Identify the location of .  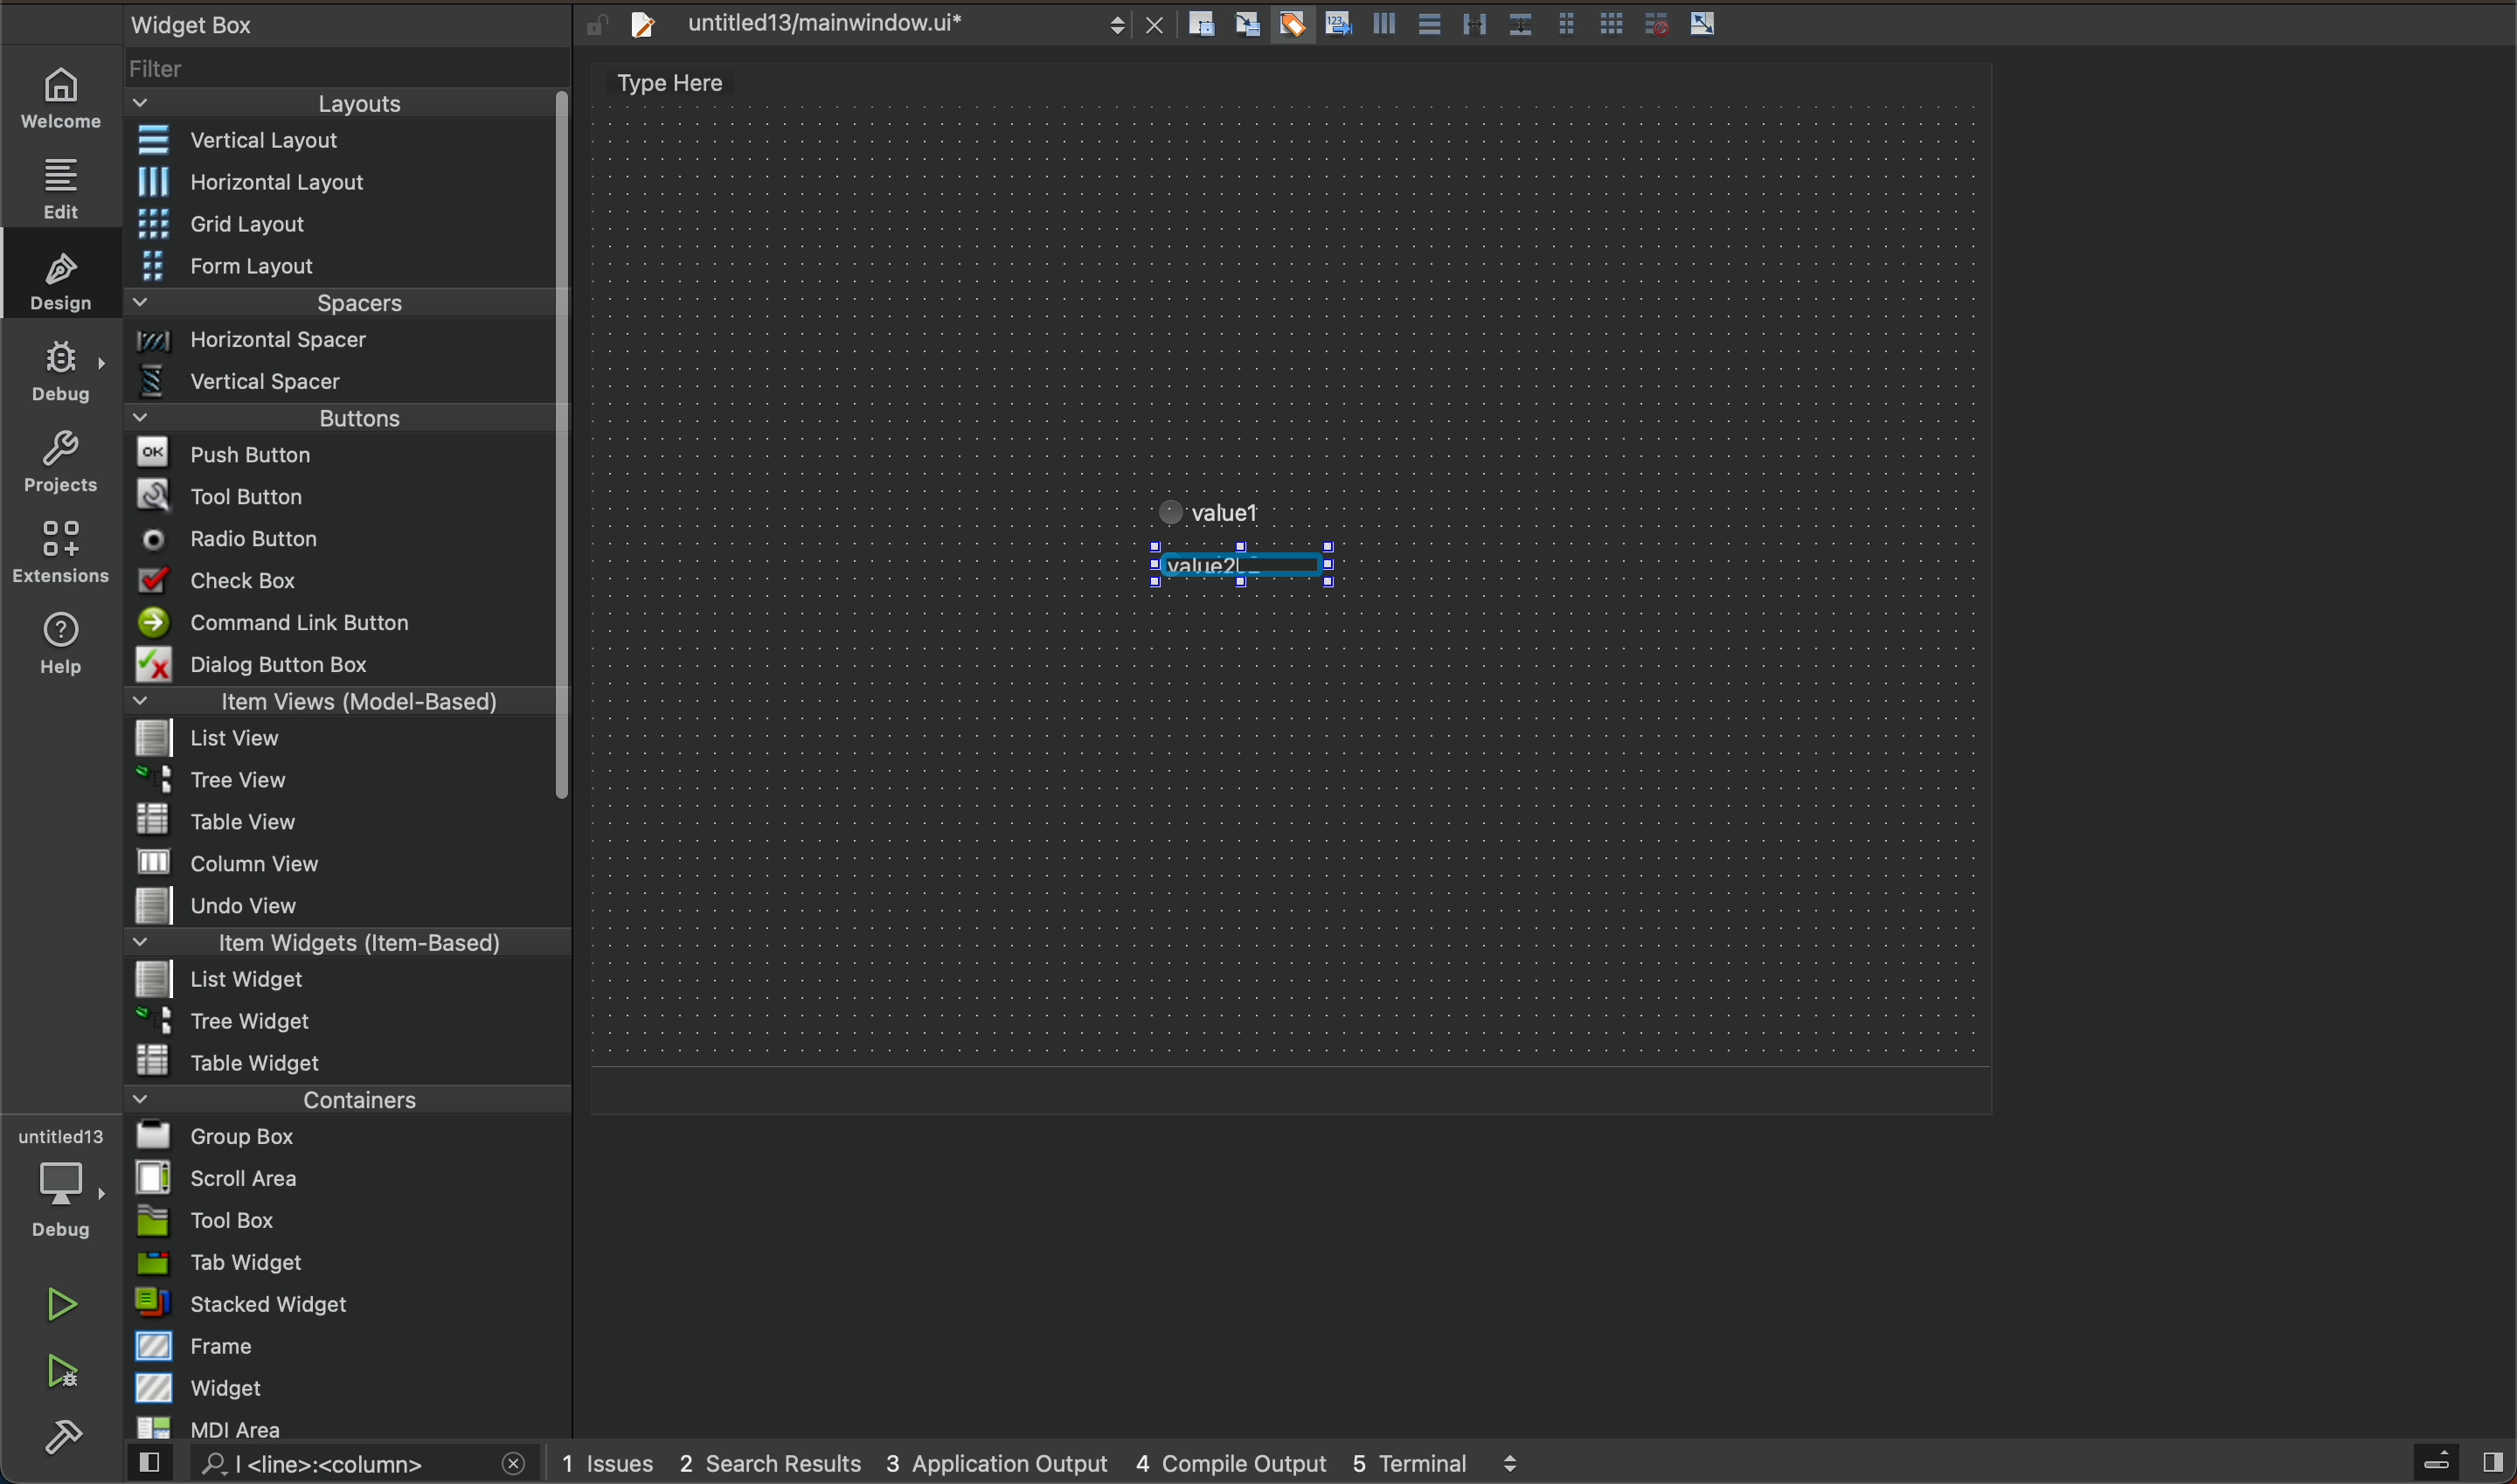
(1651, 24).